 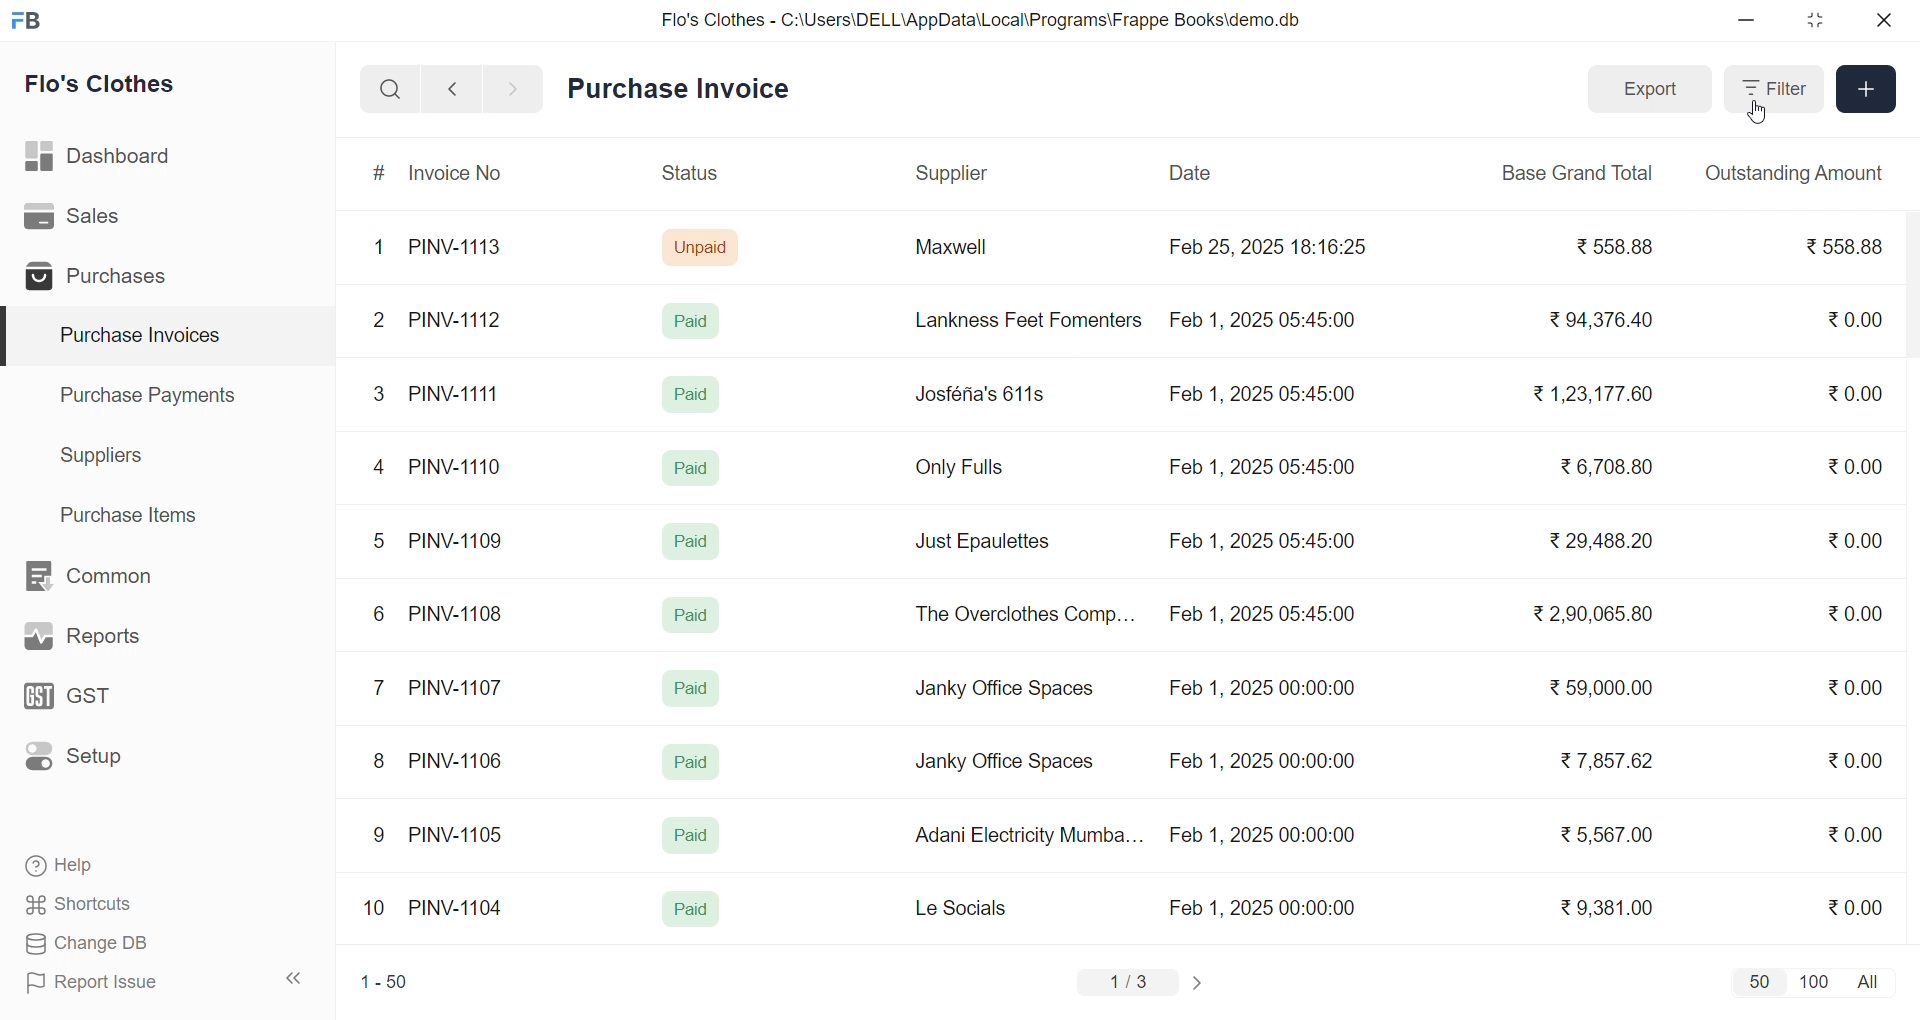 I want to click on Paid, so click(x=692, y=394).